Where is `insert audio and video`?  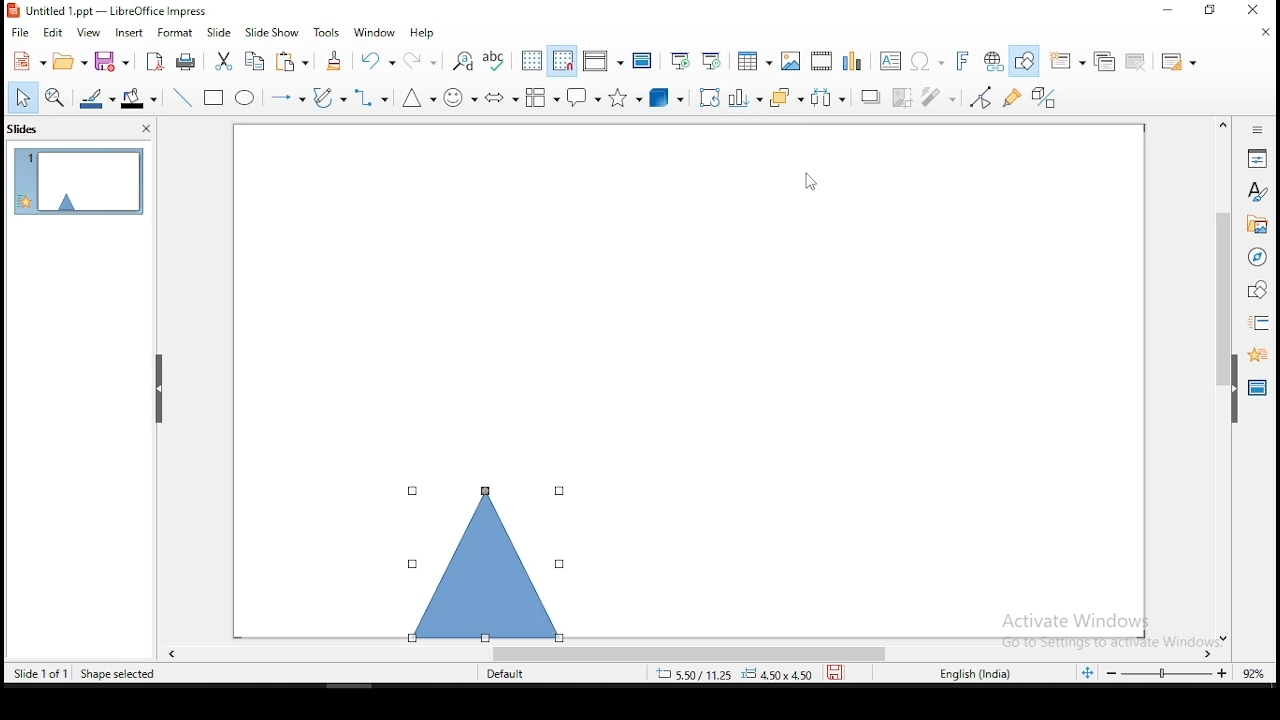 insert audio and video is located at coordinates (821, 59).